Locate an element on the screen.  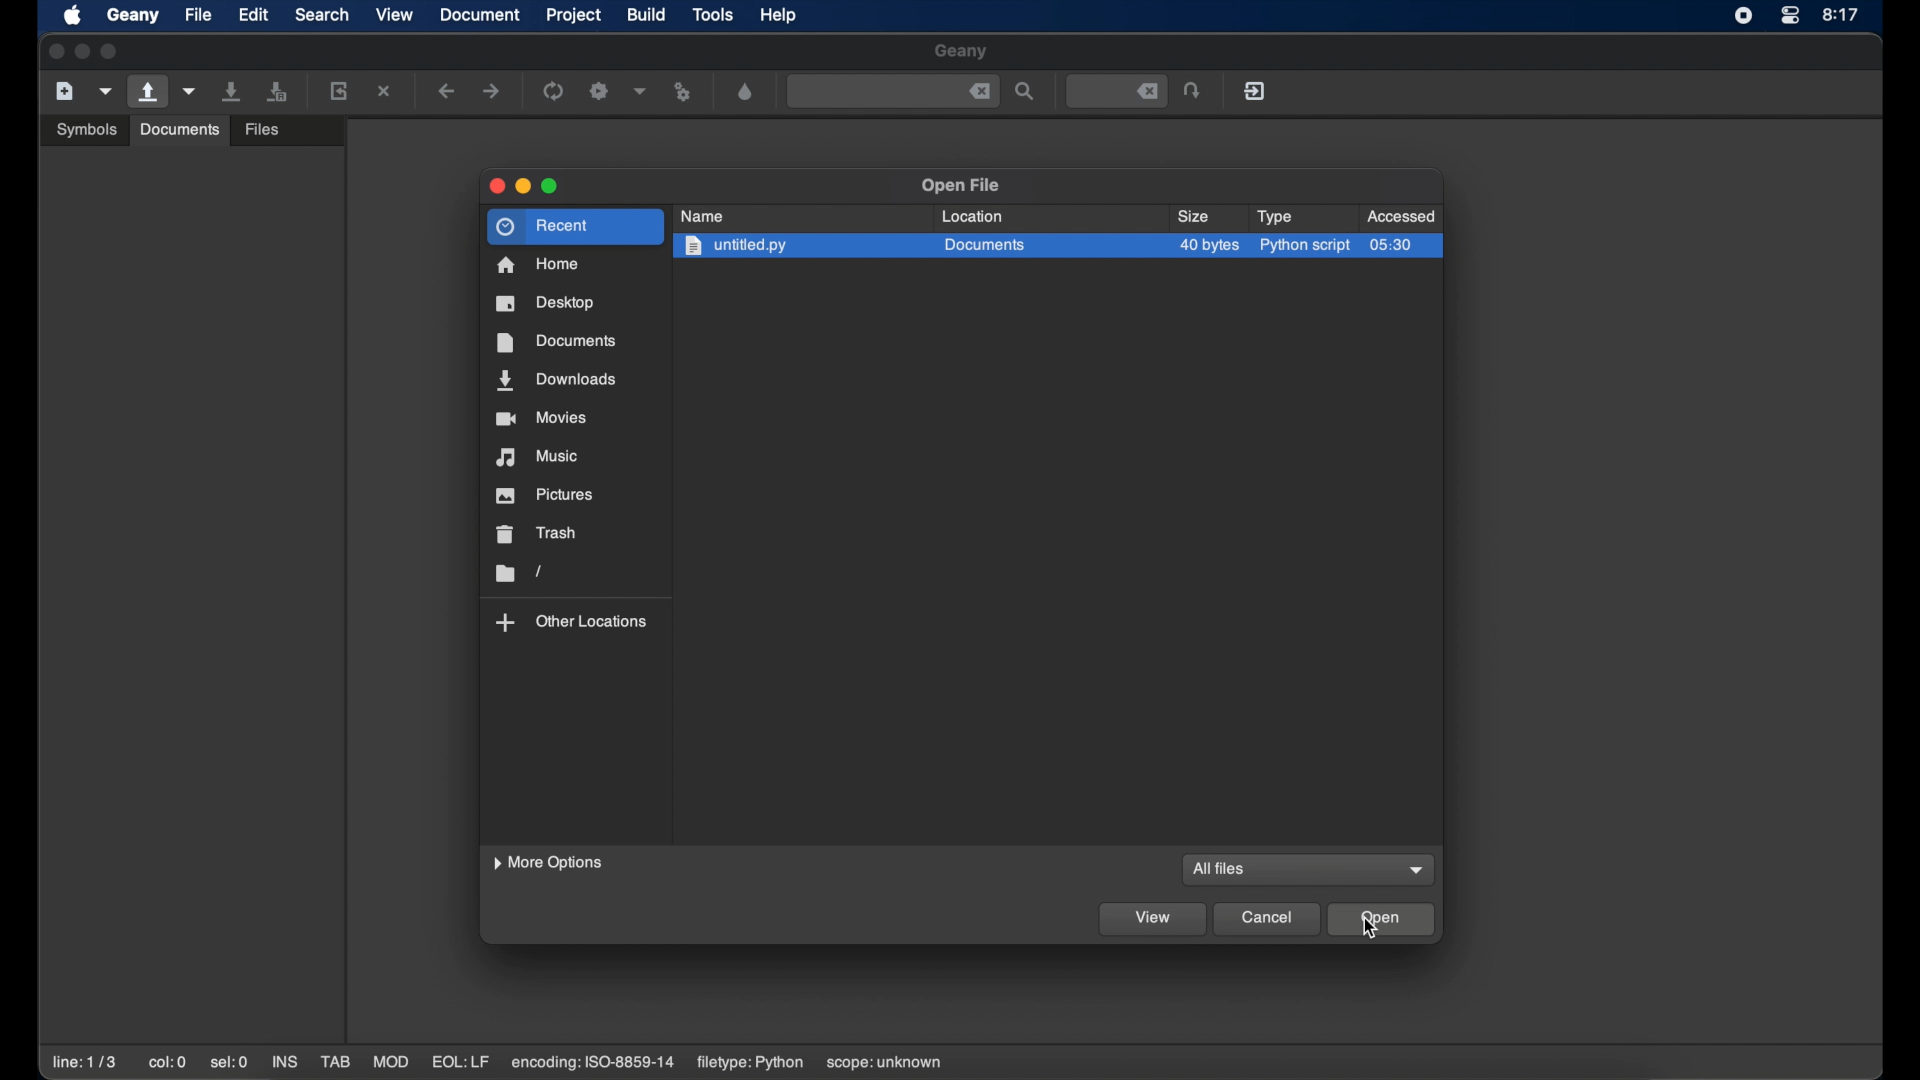
compile the current file is located at coordinates (553, 91).